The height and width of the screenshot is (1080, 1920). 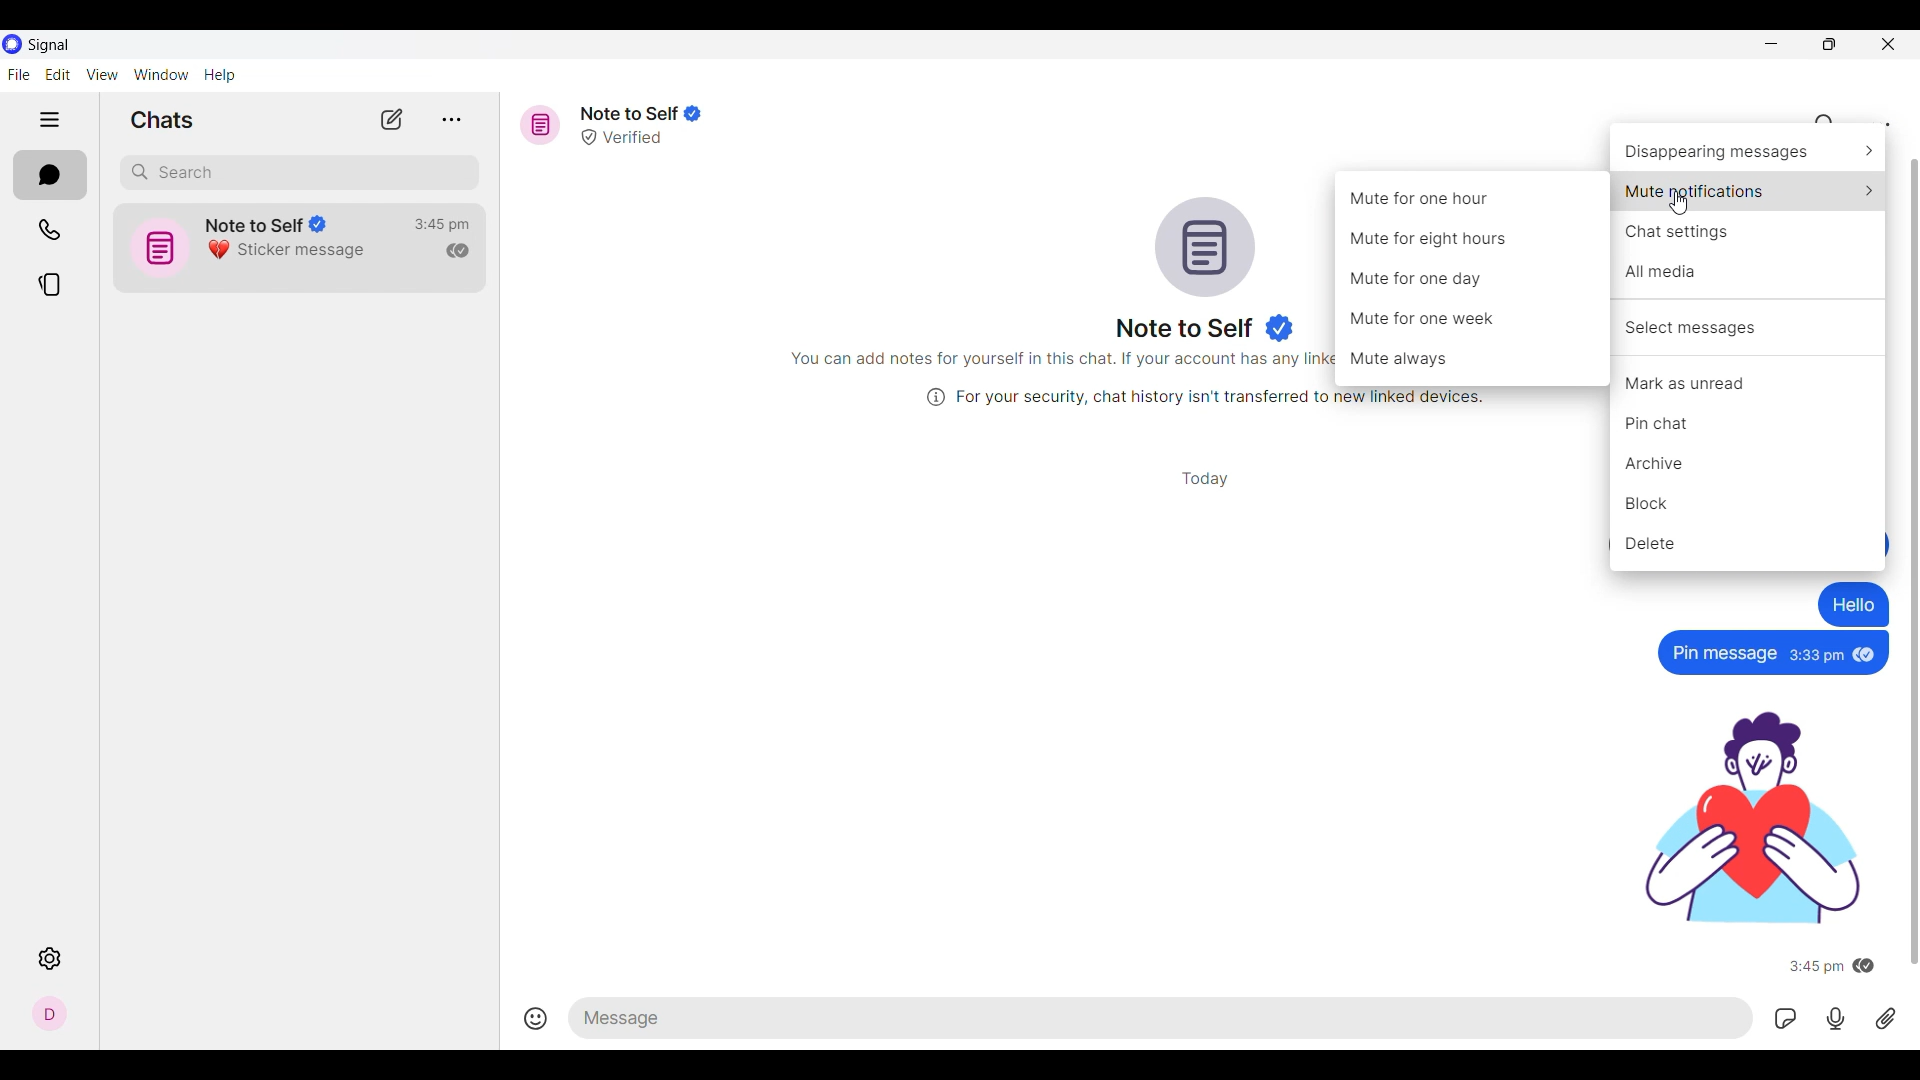 I want to click on Insert emojis, so click(x=538, y=1016).